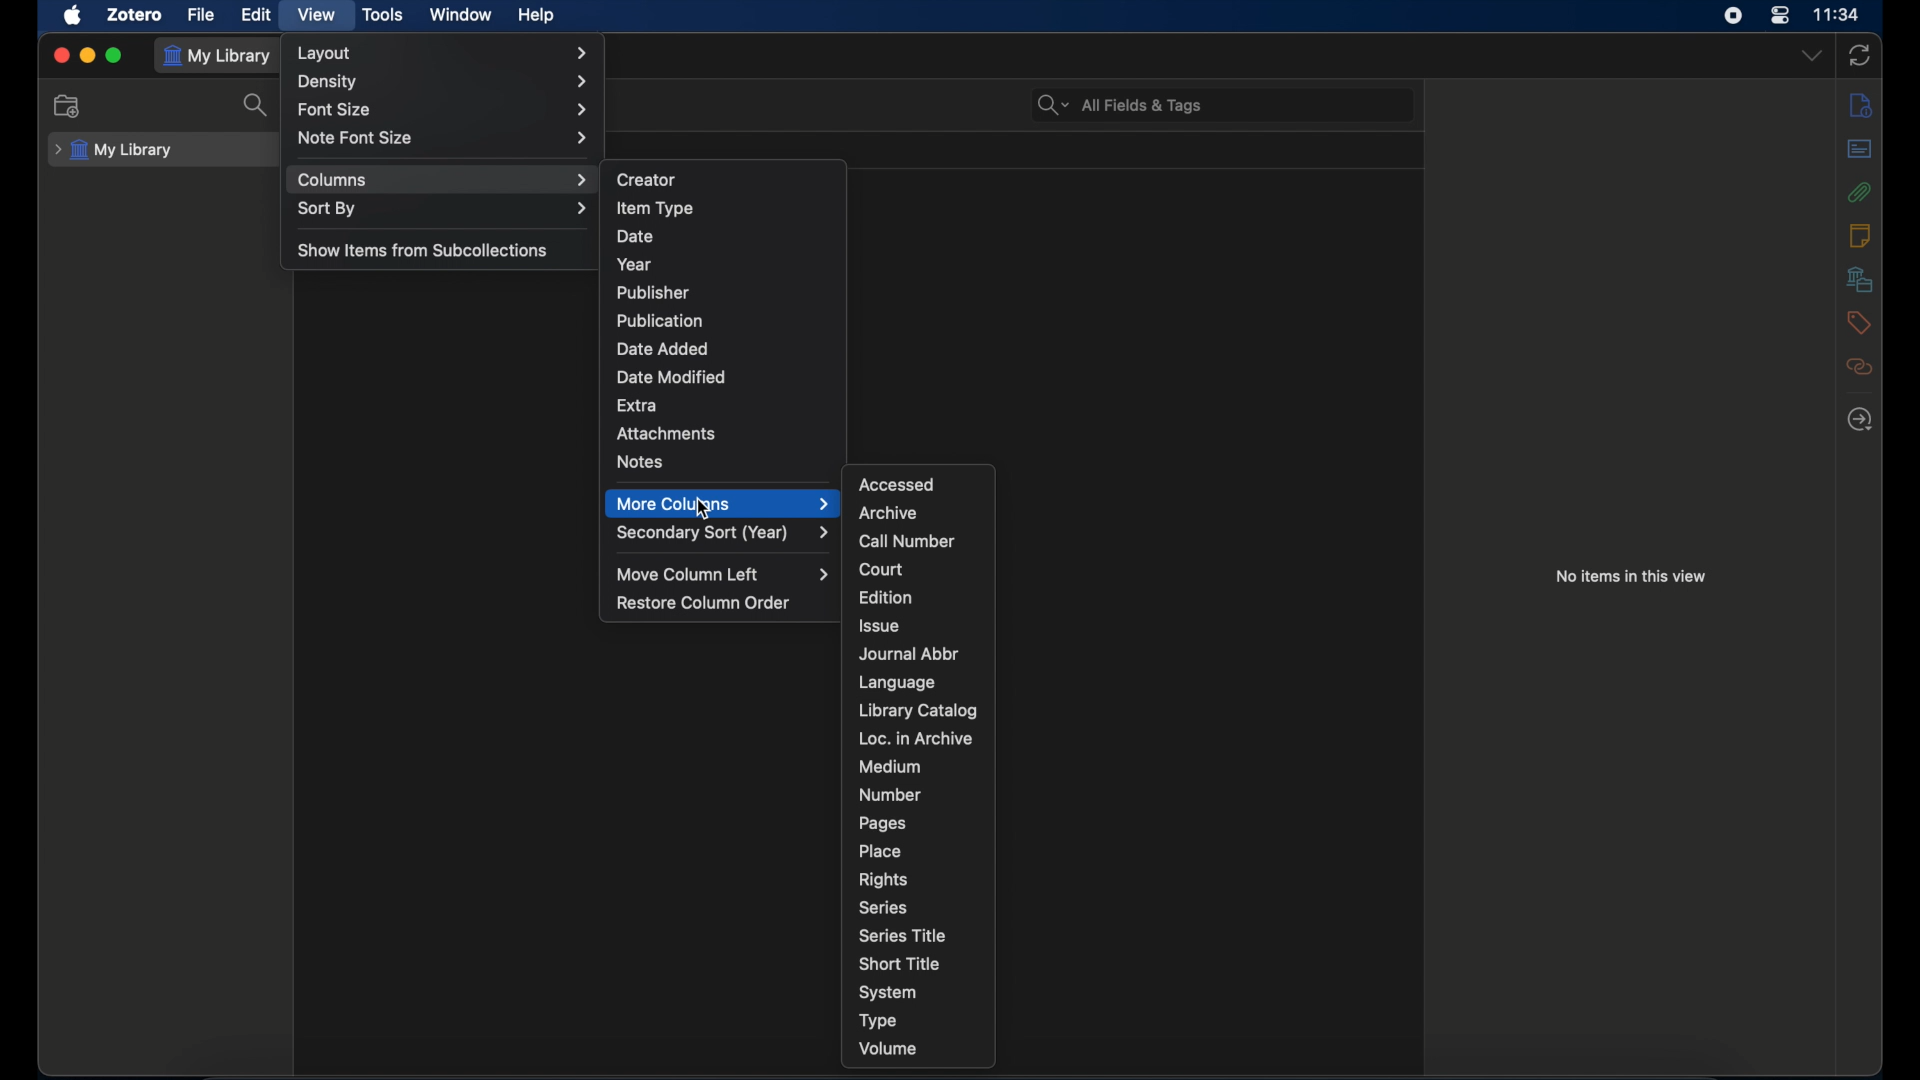 Image resolution: width=1920 pixels, height=1080 pixels. Describe the element at coordinates (880, 1021) in the screenshot. I see `type` at that location.